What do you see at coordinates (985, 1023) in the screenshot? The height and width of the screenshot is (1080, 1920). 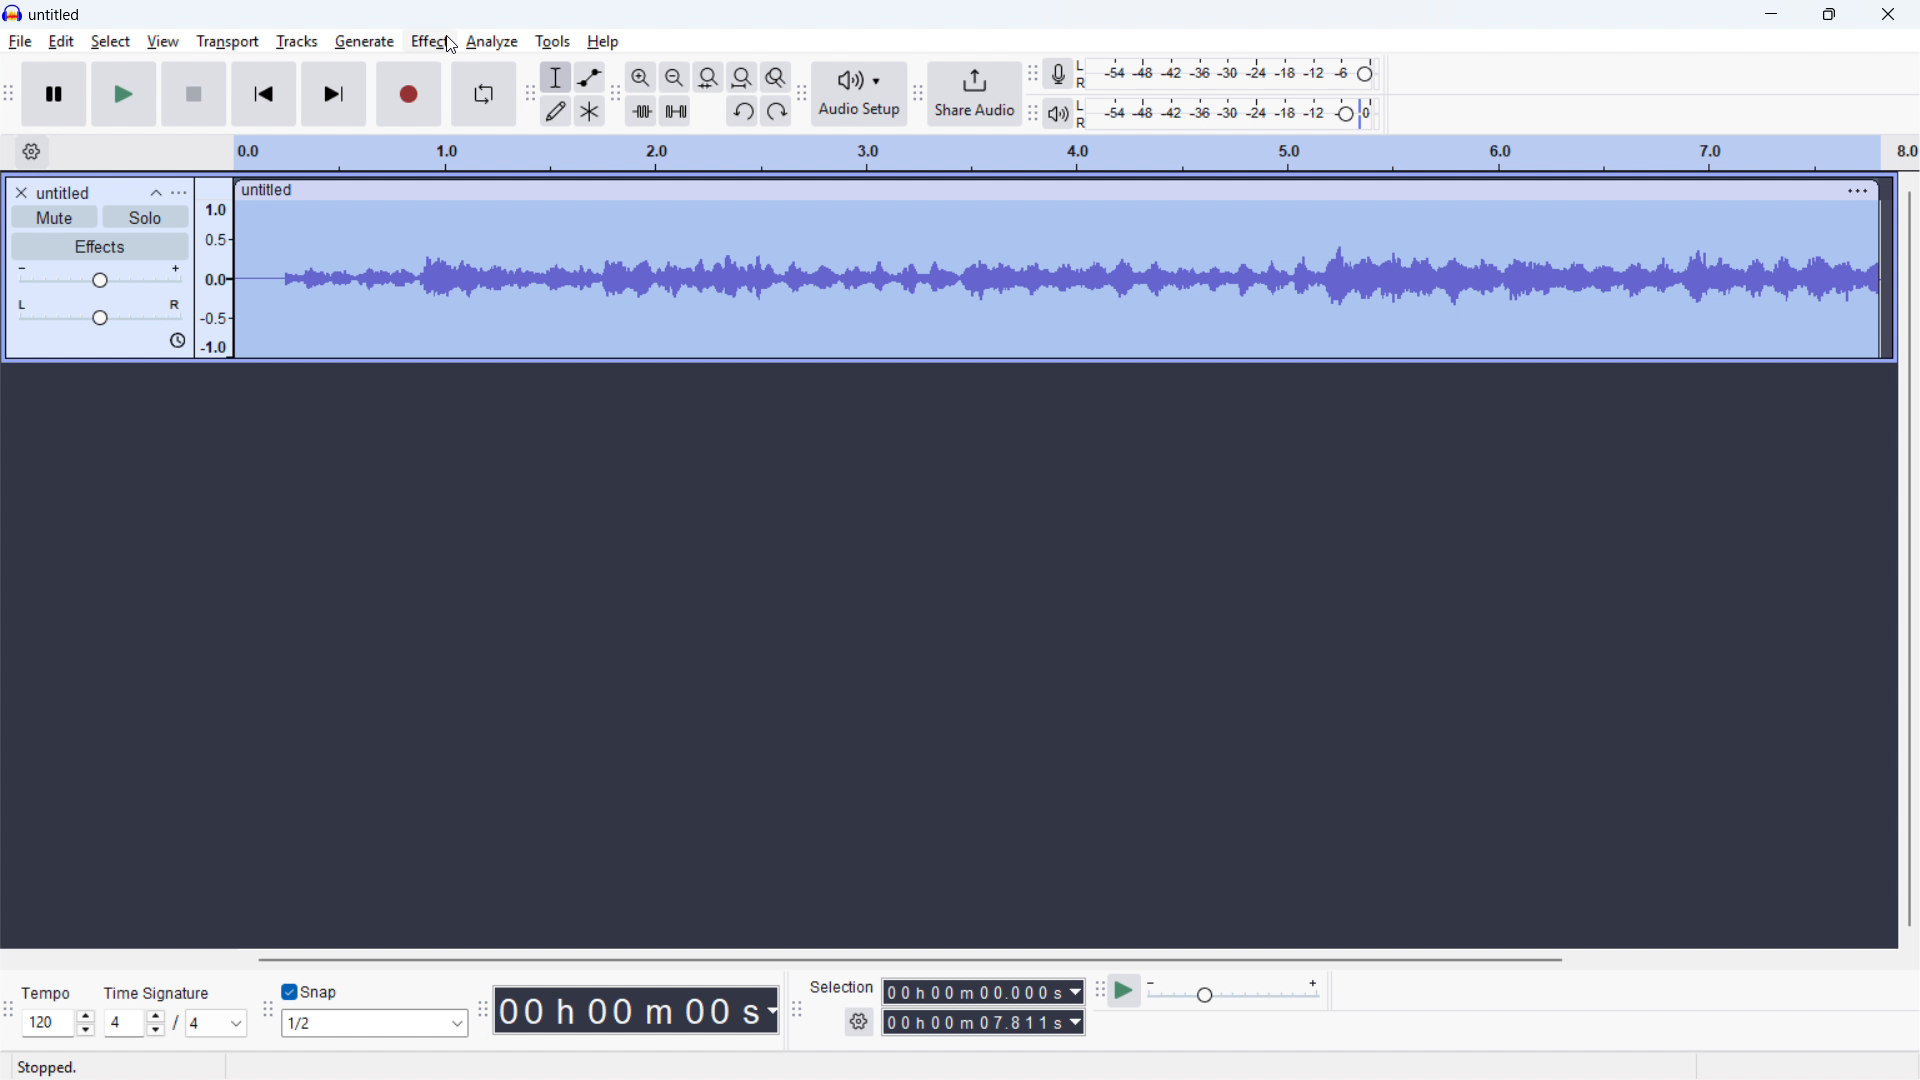 I see `Selection end time ` at bounding box center [985, 1023].